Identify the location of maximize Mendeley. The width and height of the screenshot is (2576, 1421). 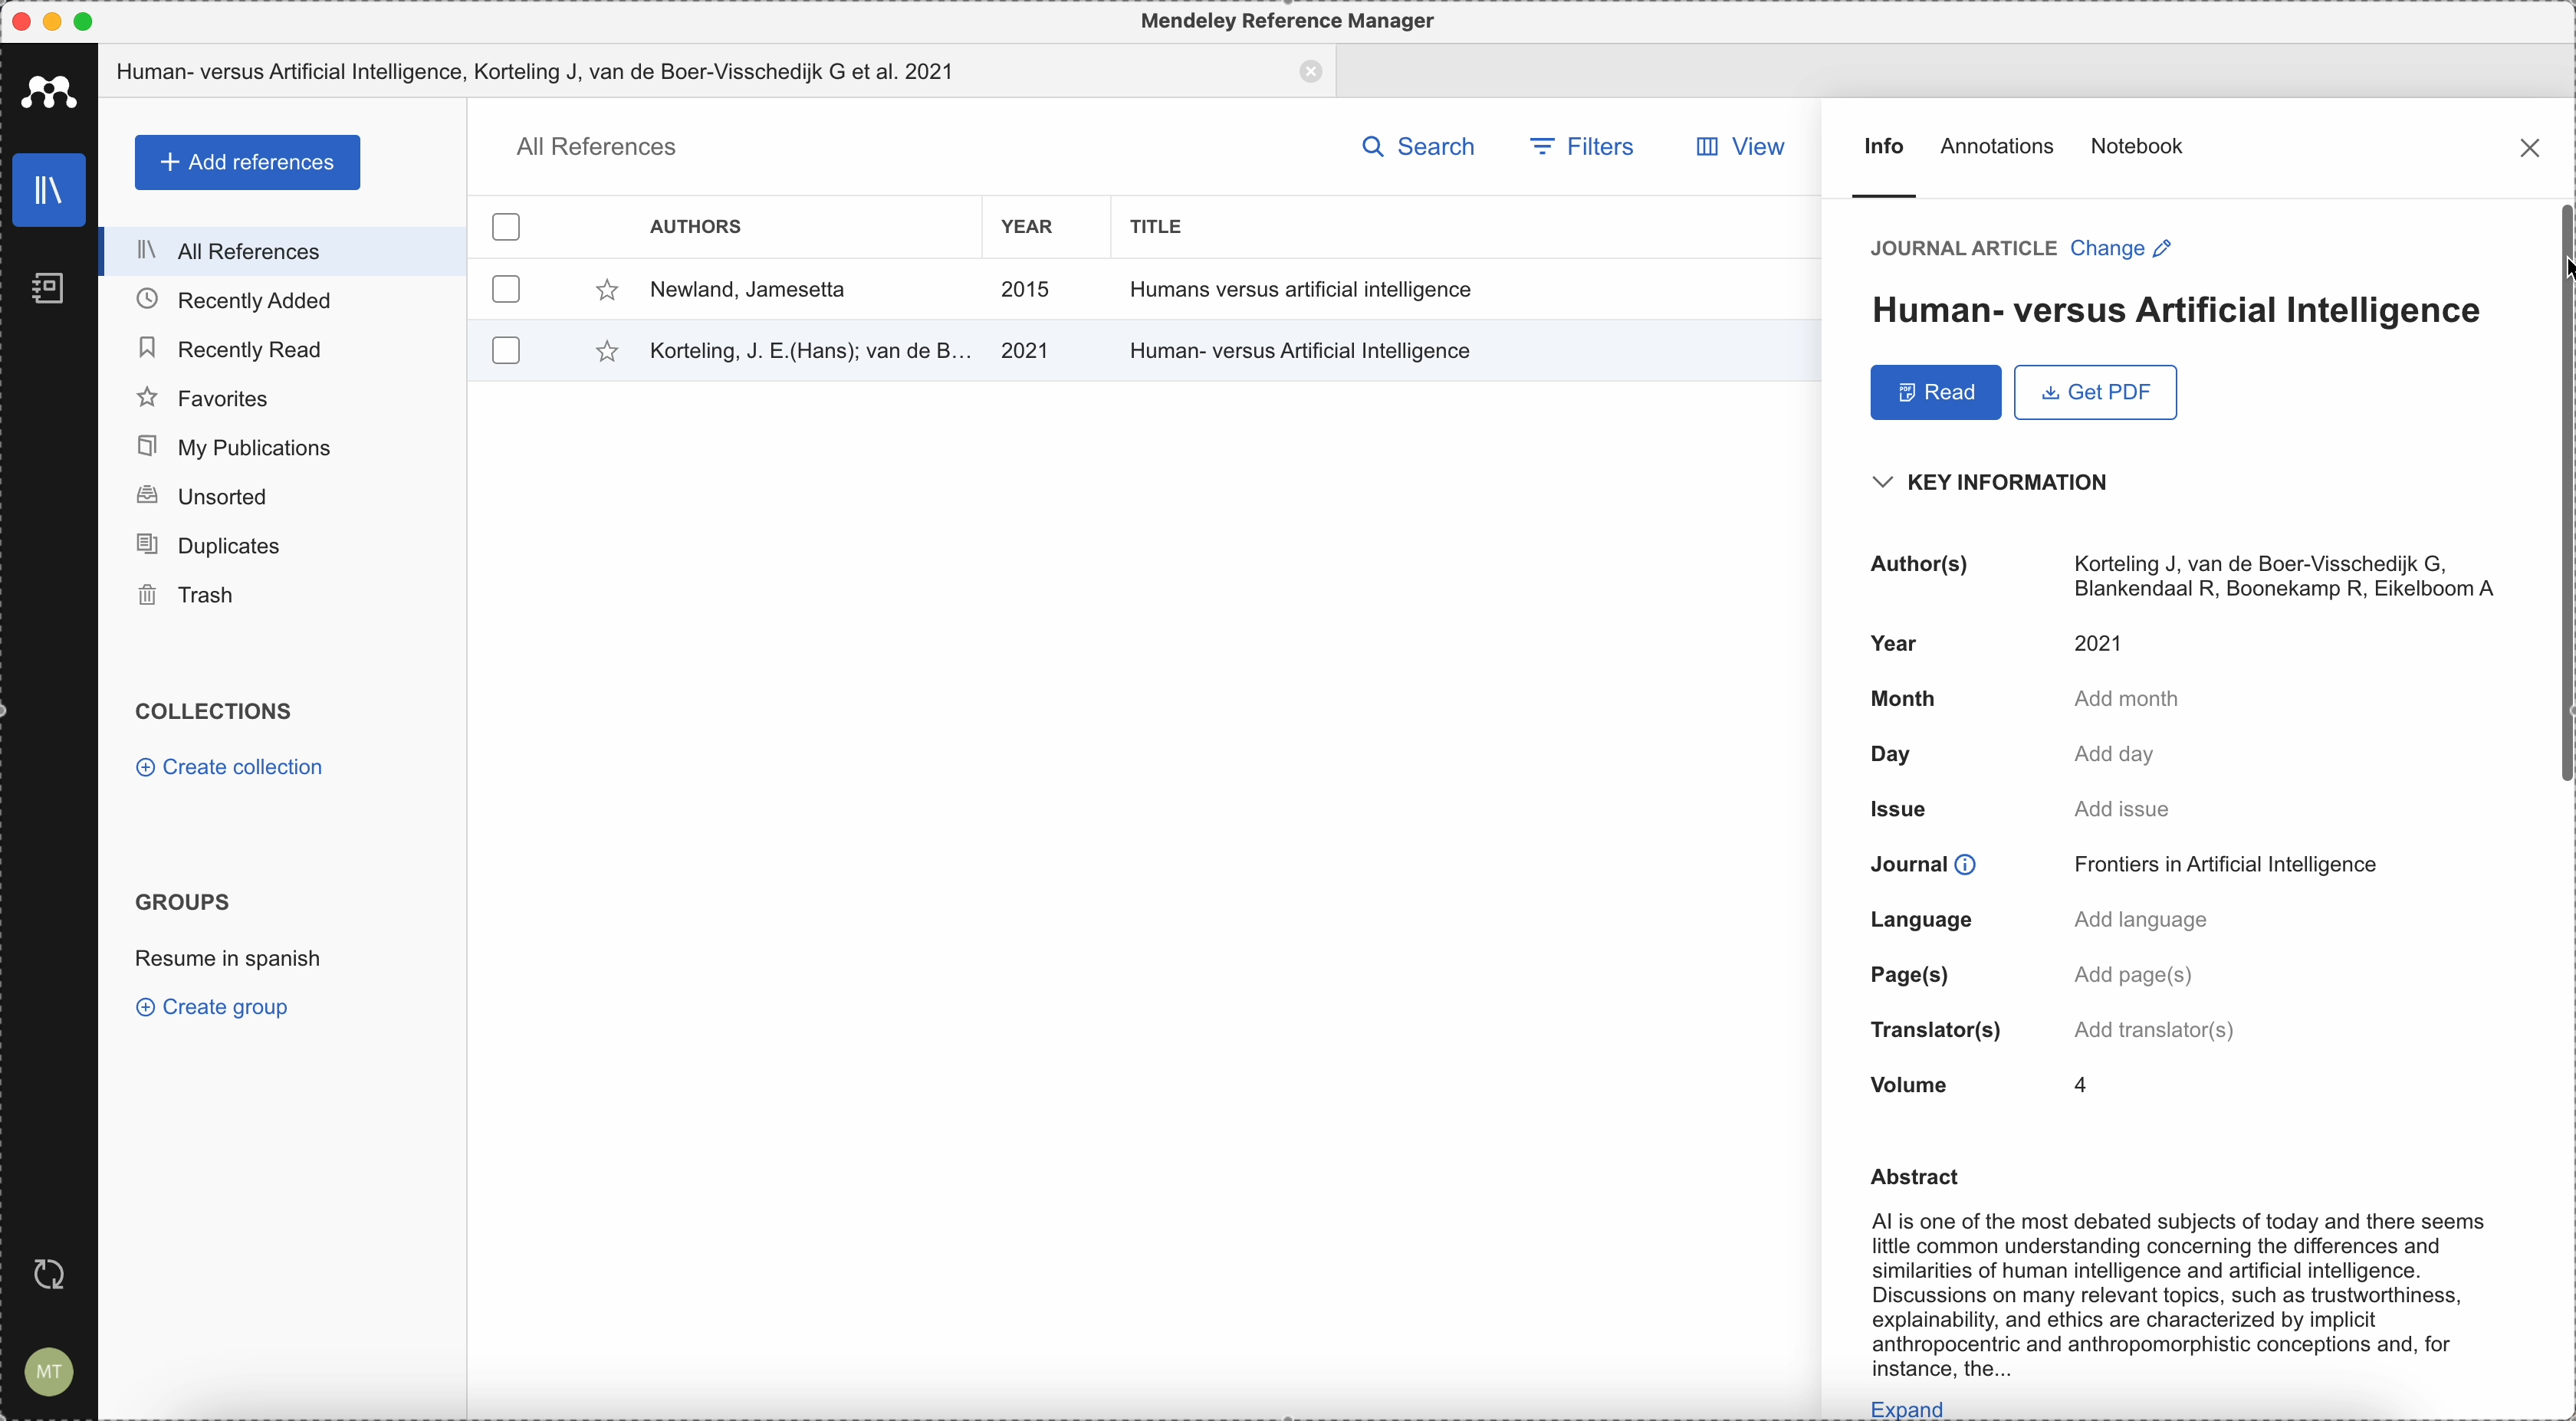
(106, 21).